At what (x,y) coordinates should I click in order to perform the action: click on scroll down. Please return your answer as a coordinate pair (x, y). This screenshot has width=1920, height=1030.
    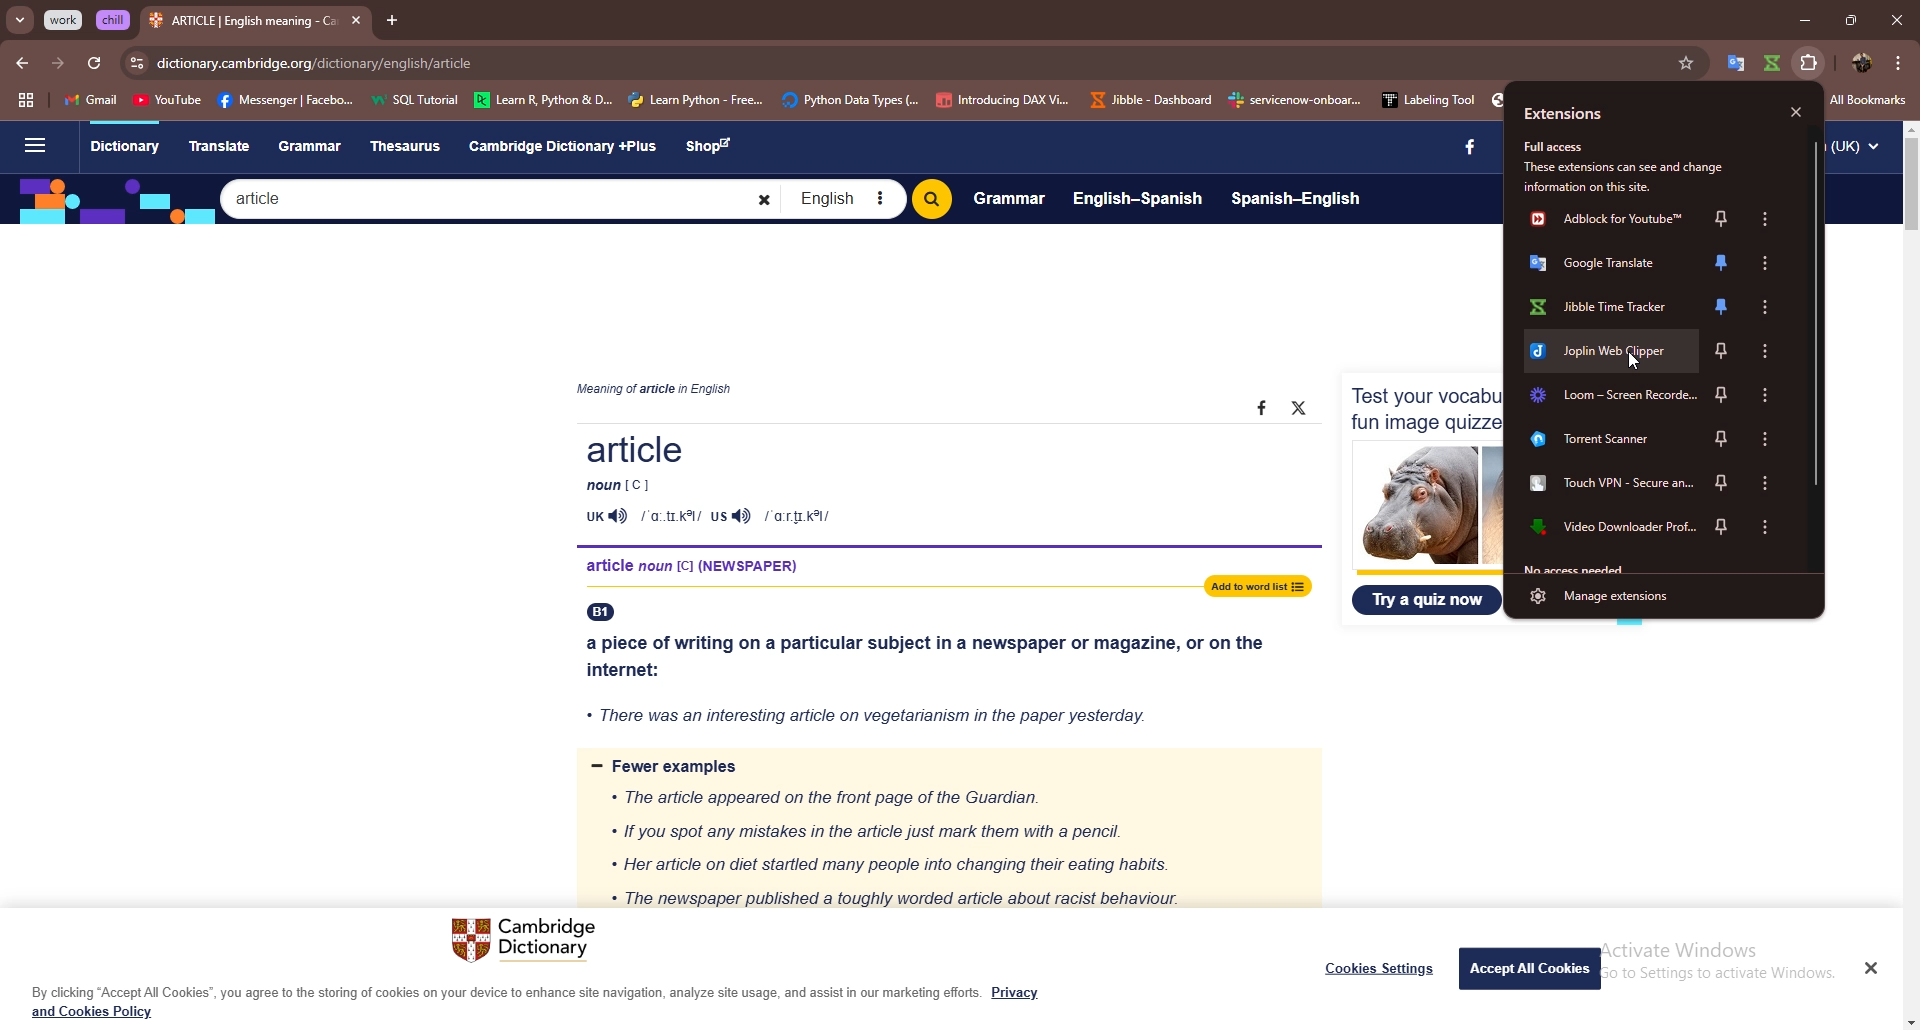
    Looking at the image, I should click on (1908, 1023).